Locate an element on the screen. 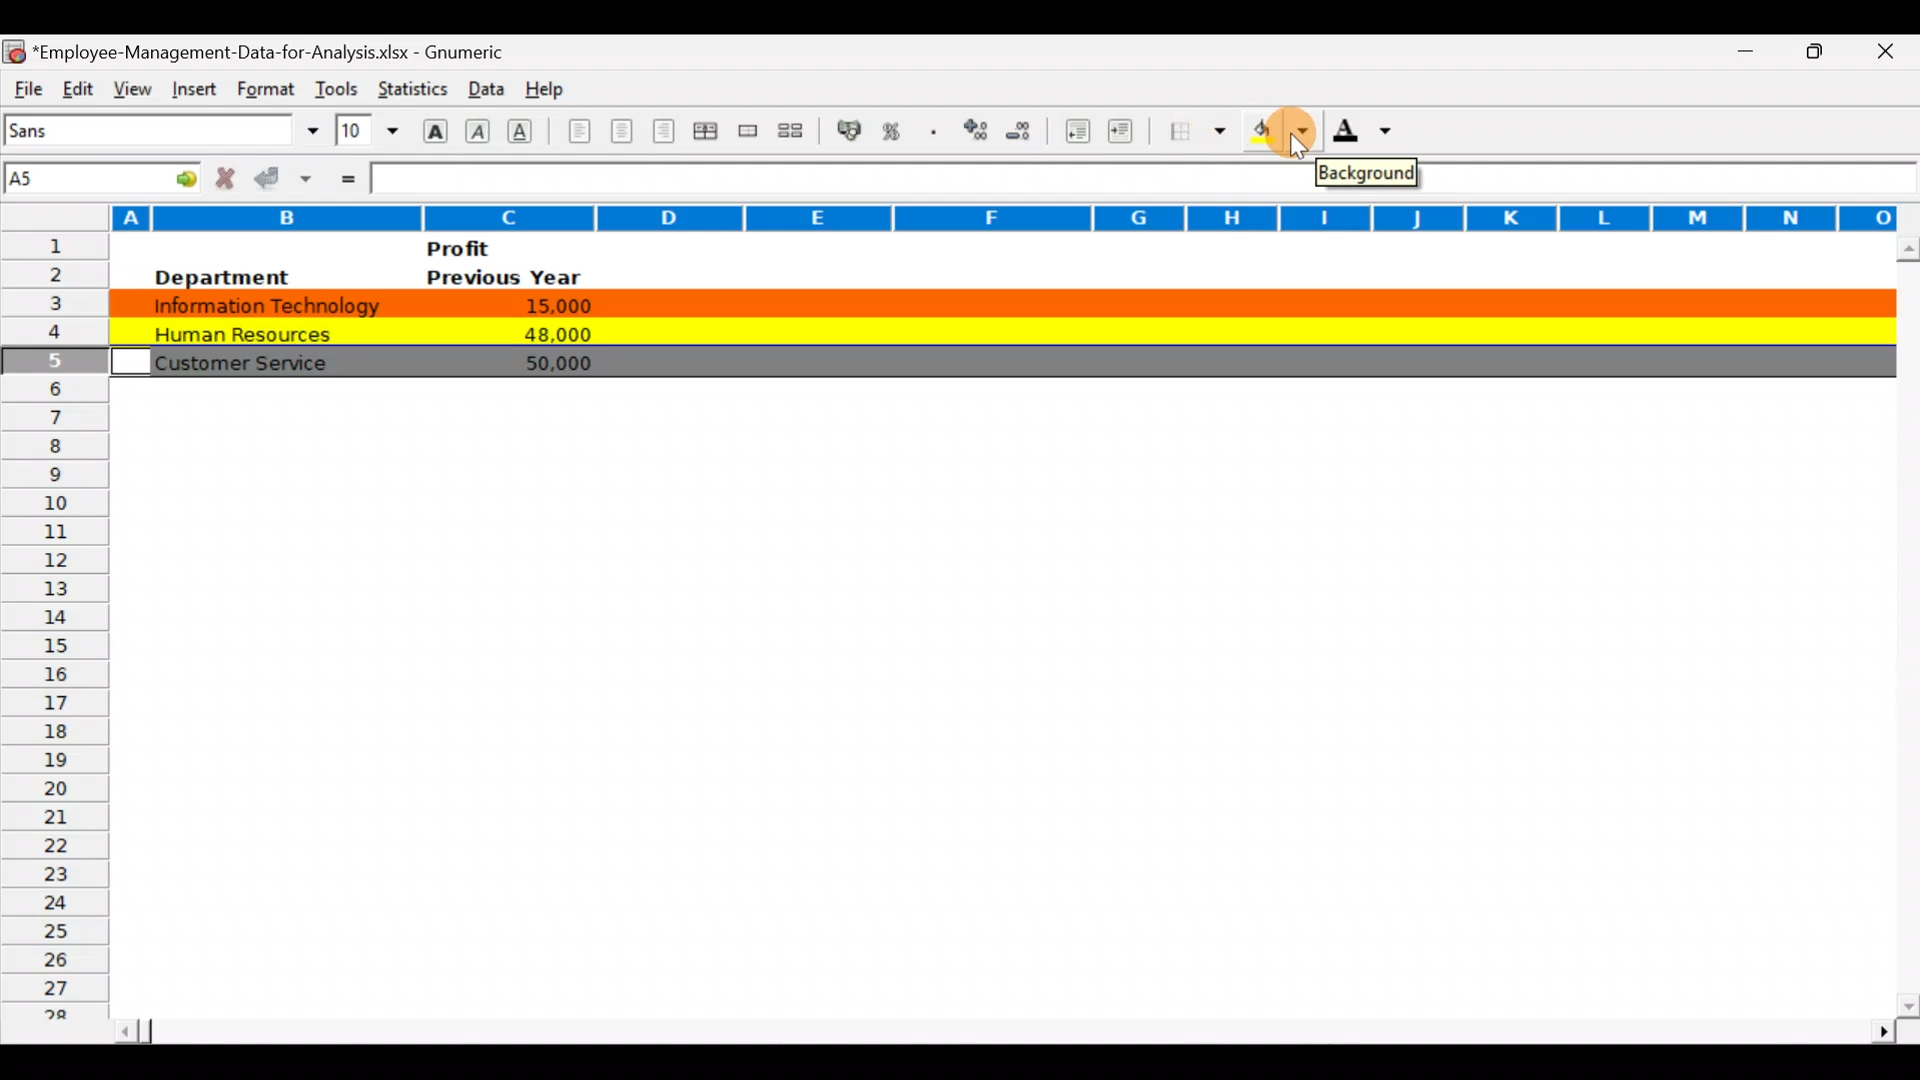  Close is located at coordinates (1892, 53).